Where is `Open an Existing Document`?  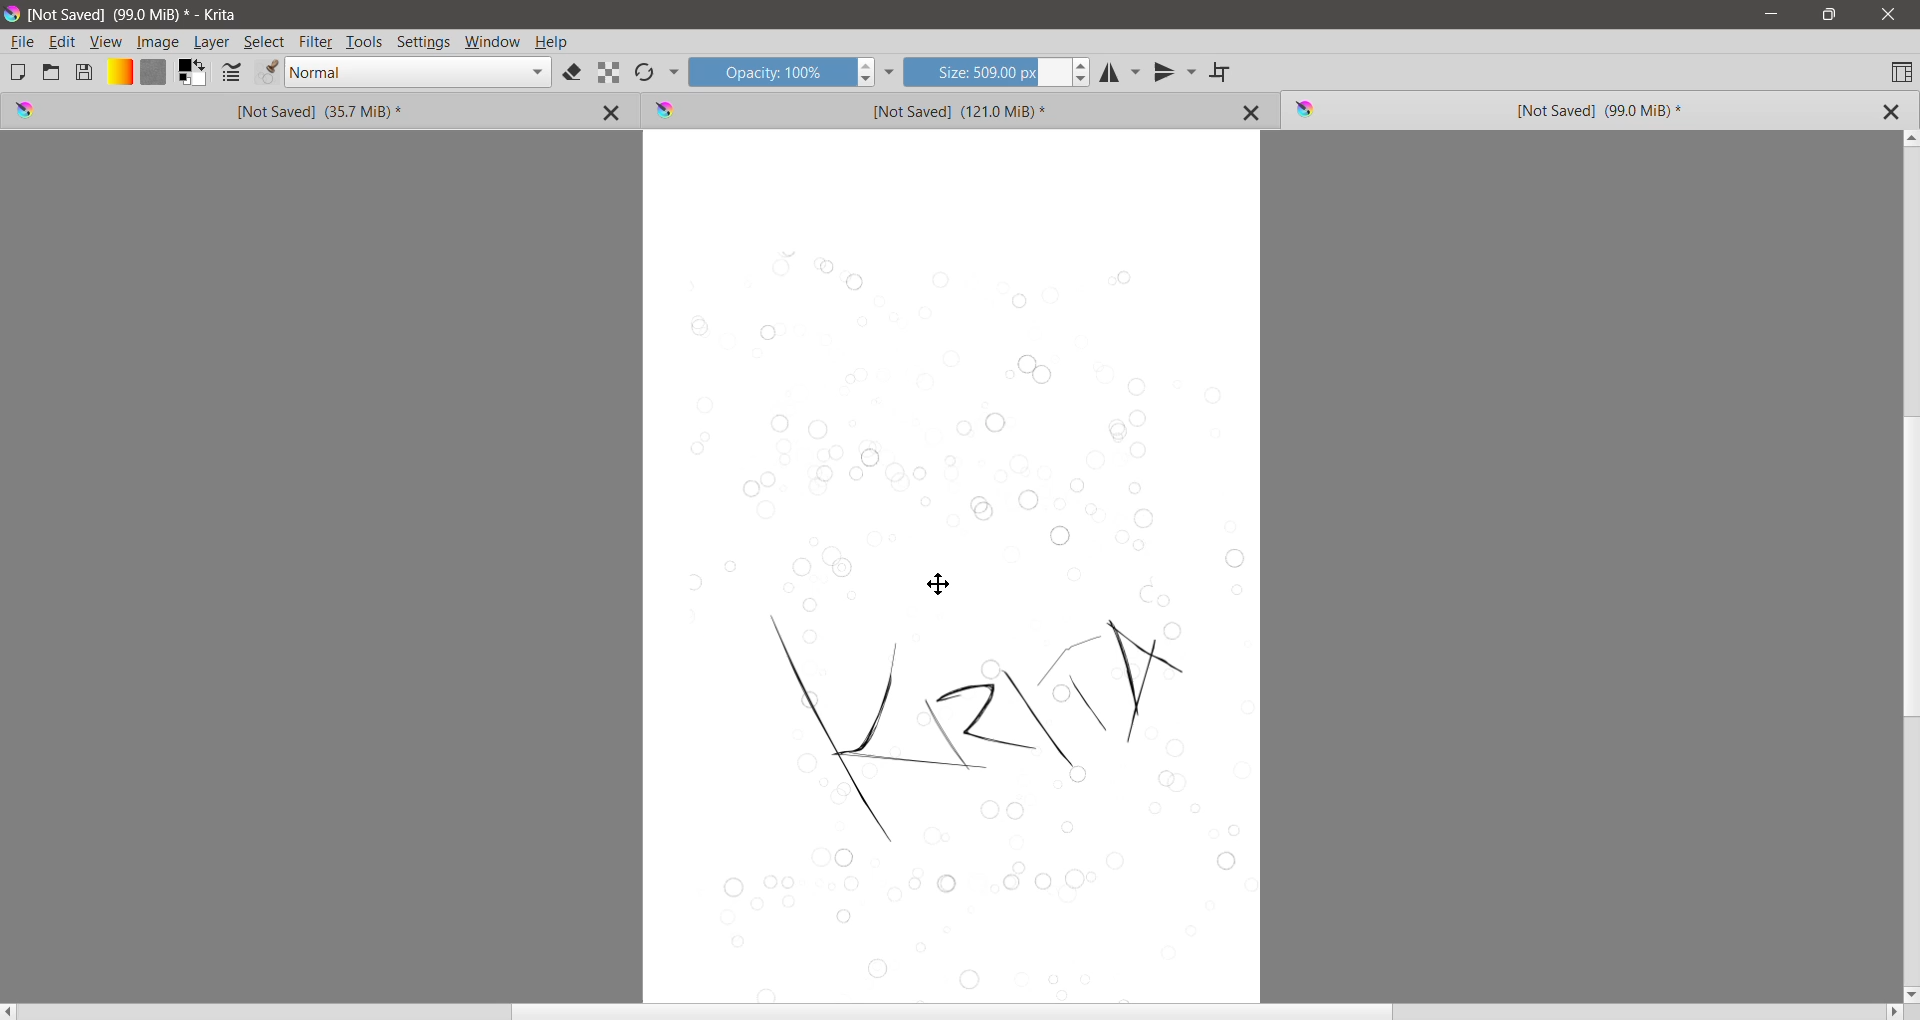
Open an Existing Document is located at coordinates (51, 71).